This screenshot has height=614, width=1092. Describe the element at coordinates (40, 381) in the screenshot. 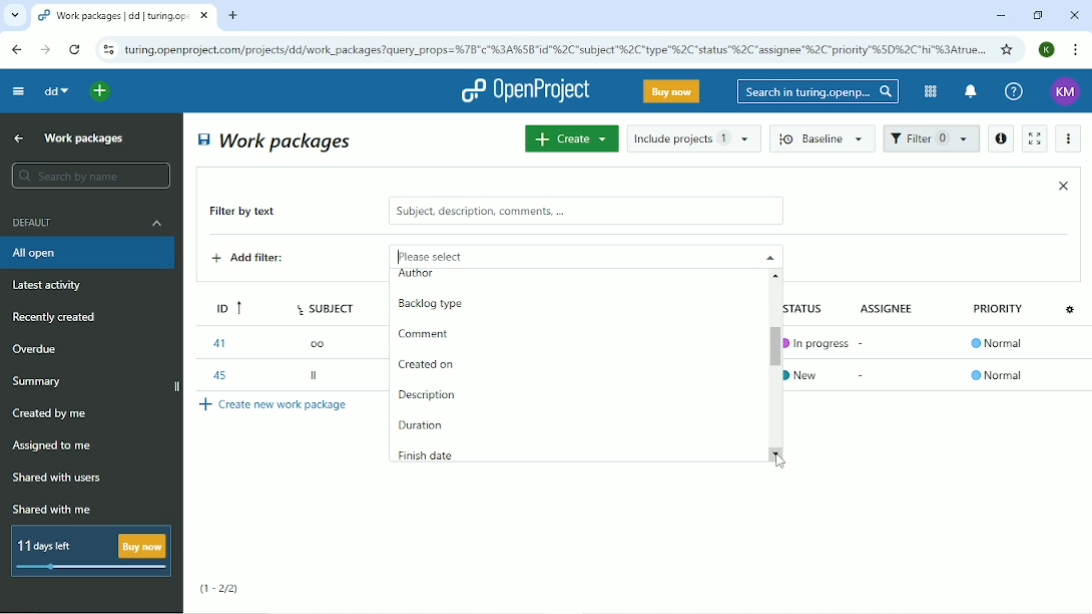

I see `Summary` at that location.